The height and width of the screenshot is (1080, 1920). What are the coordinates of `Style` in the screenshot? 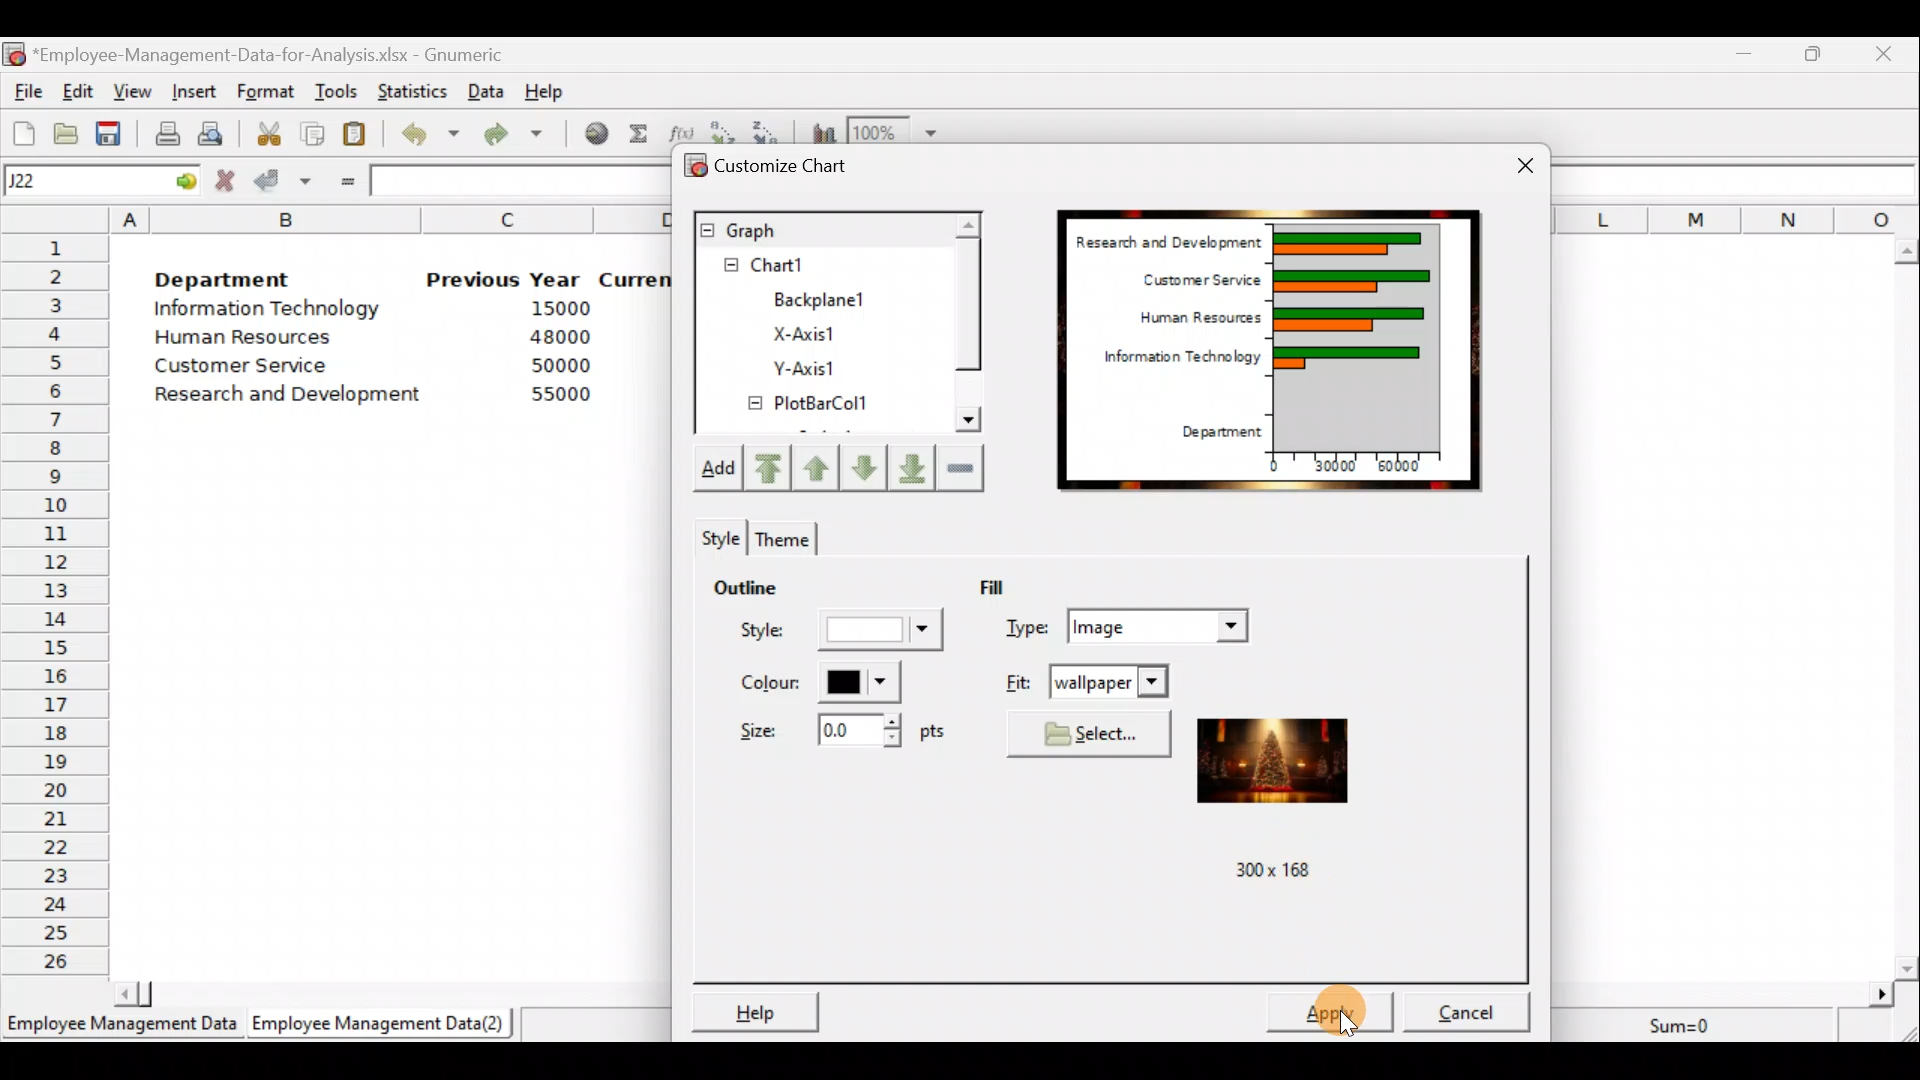 It's located at (718, 536).